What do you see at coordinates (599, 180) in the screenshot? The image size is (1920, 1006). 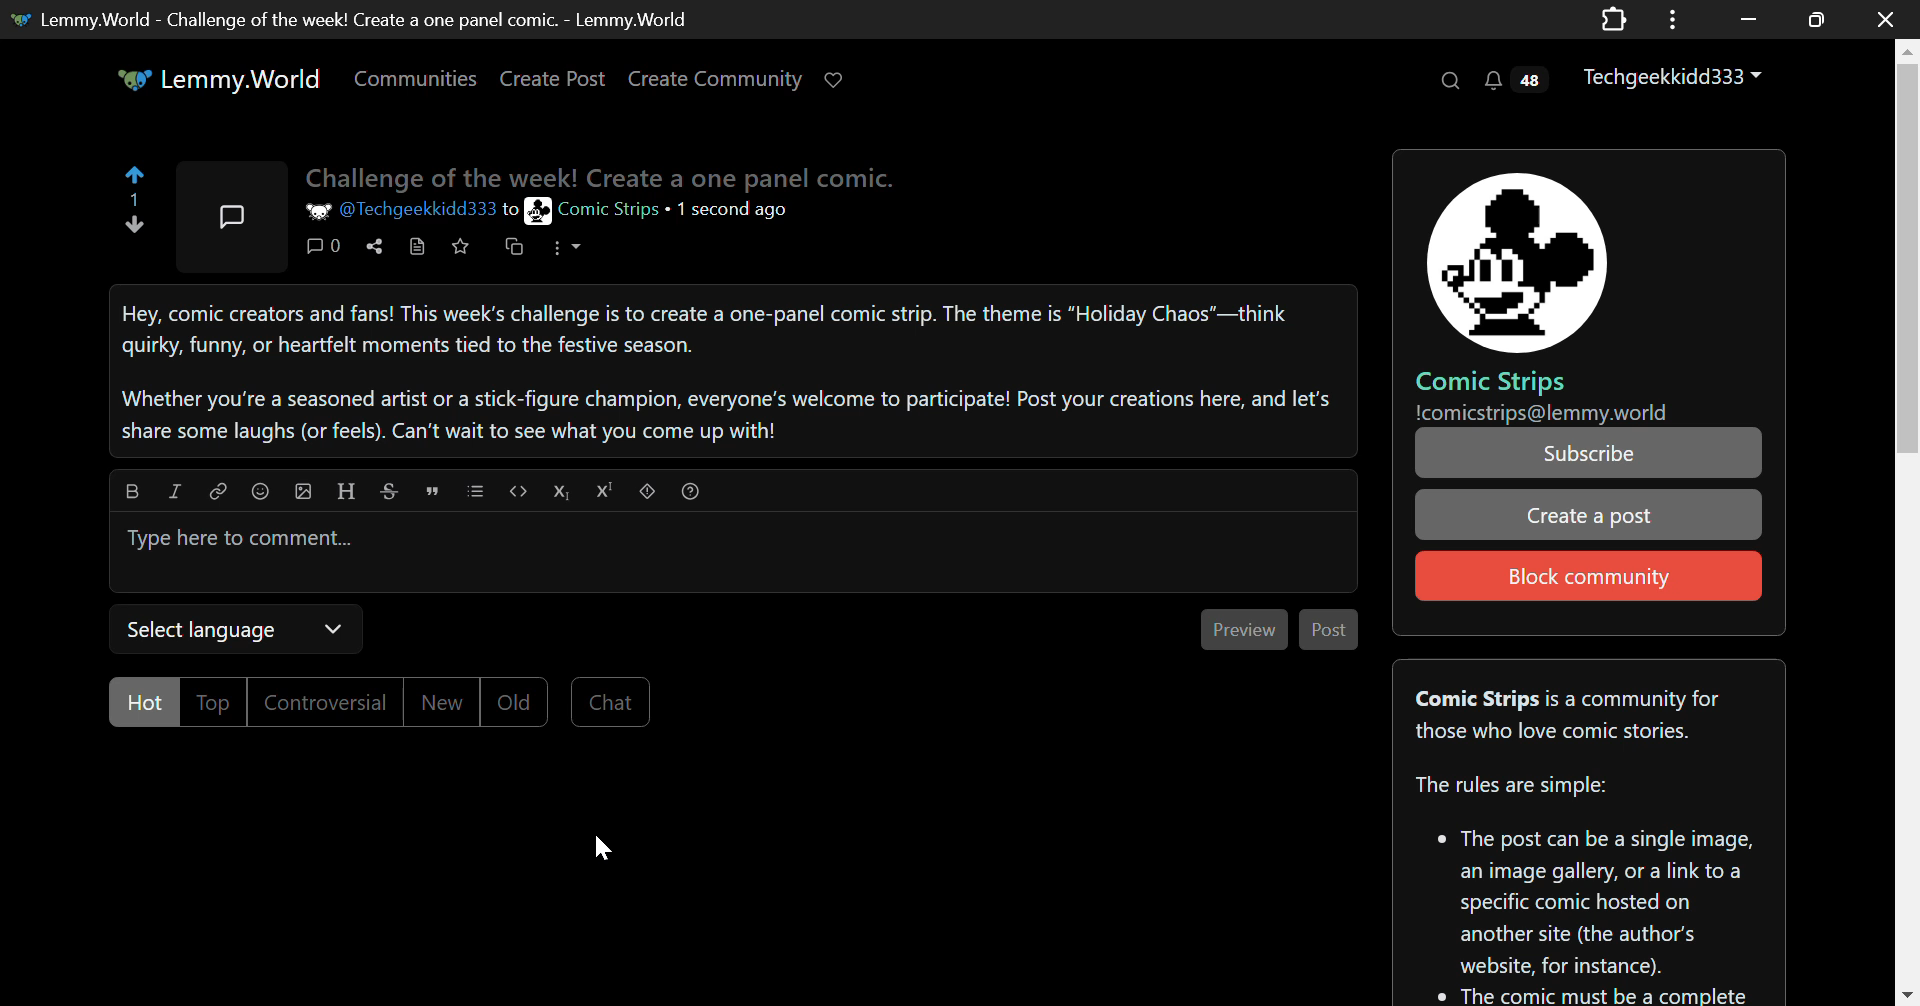 I see `Challenge of the Week! Create a one panel comic.` at bounding box center [599, 180].